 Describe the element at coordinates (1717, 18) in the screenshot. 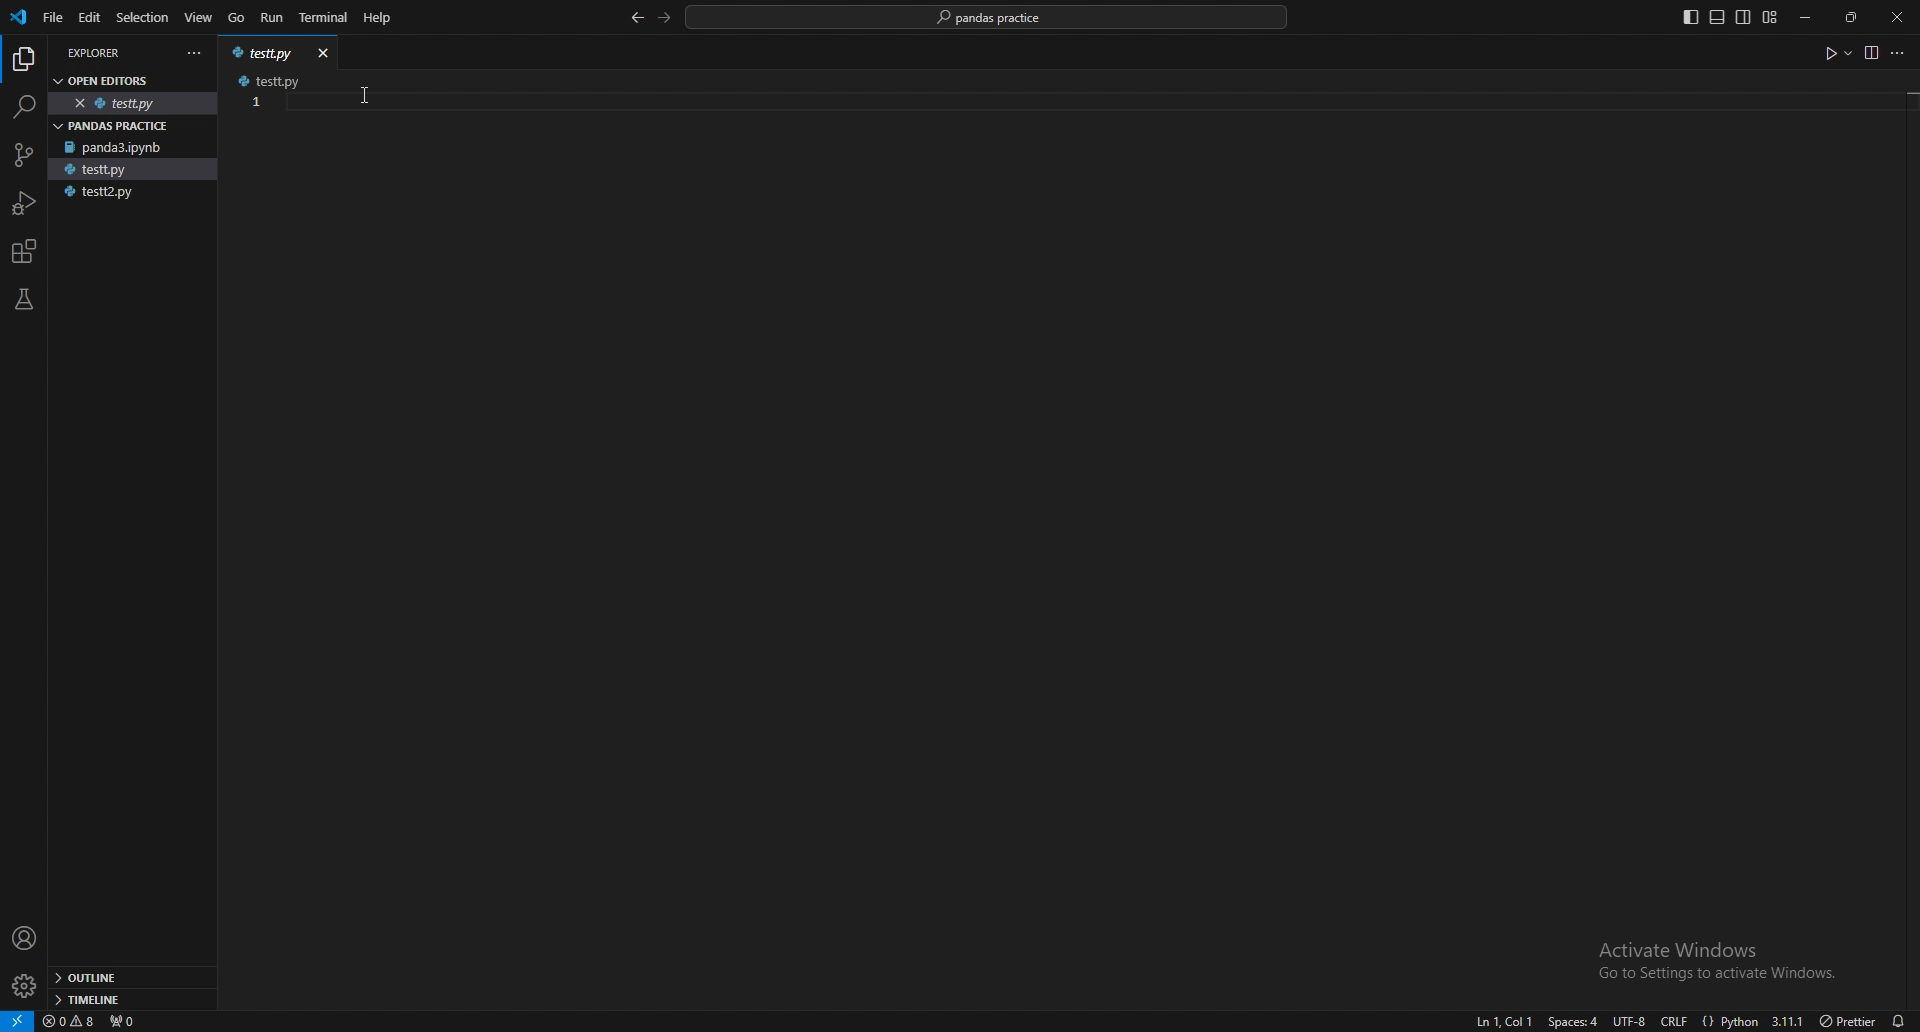

I see `toggle panel` at that location.